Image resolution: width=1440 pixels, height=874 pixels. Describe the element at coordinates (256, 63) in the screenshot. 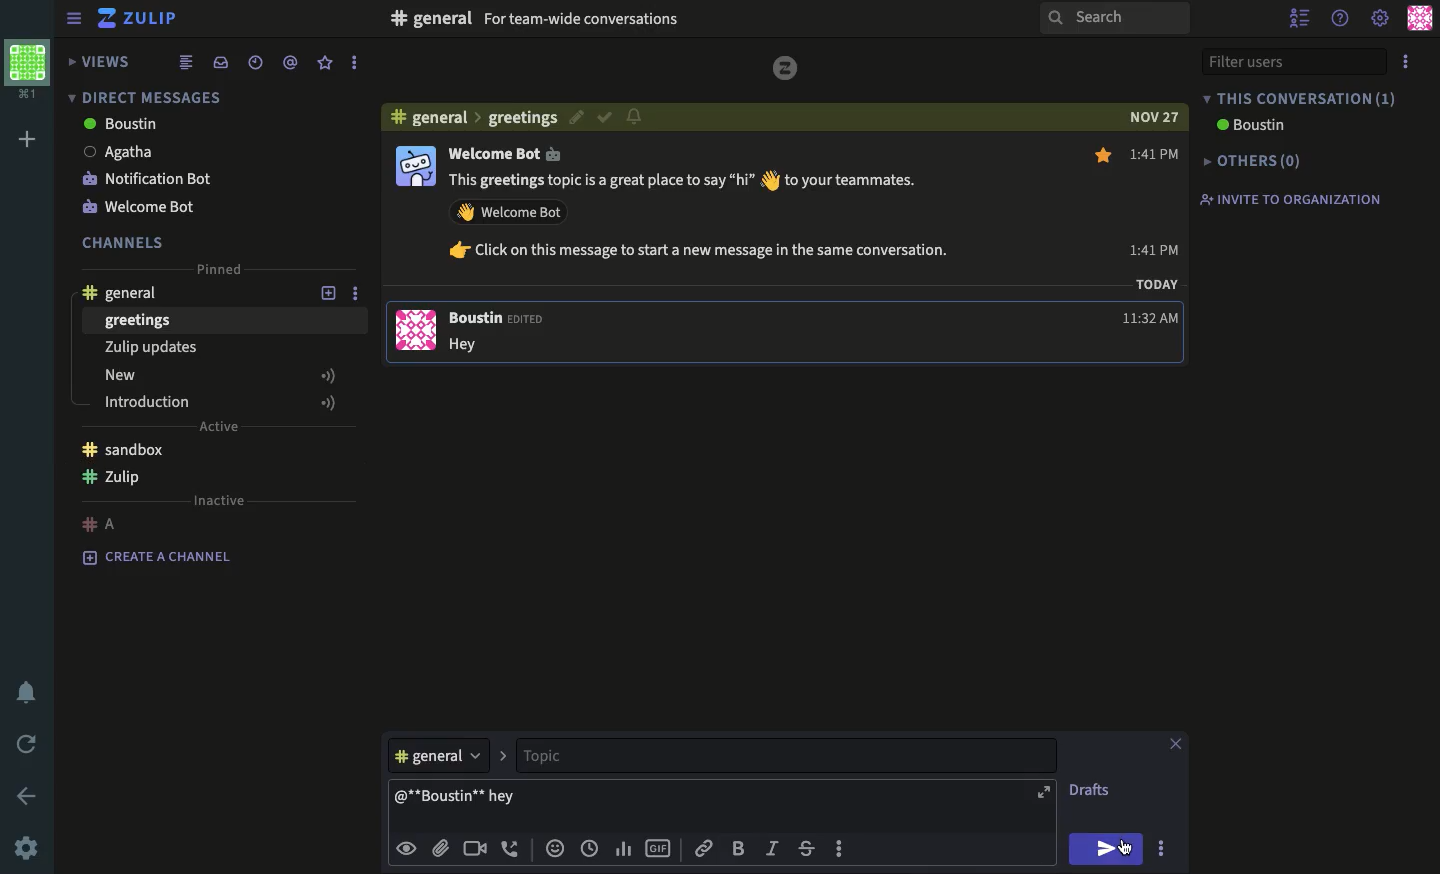

I see `recent conversations` at that location.